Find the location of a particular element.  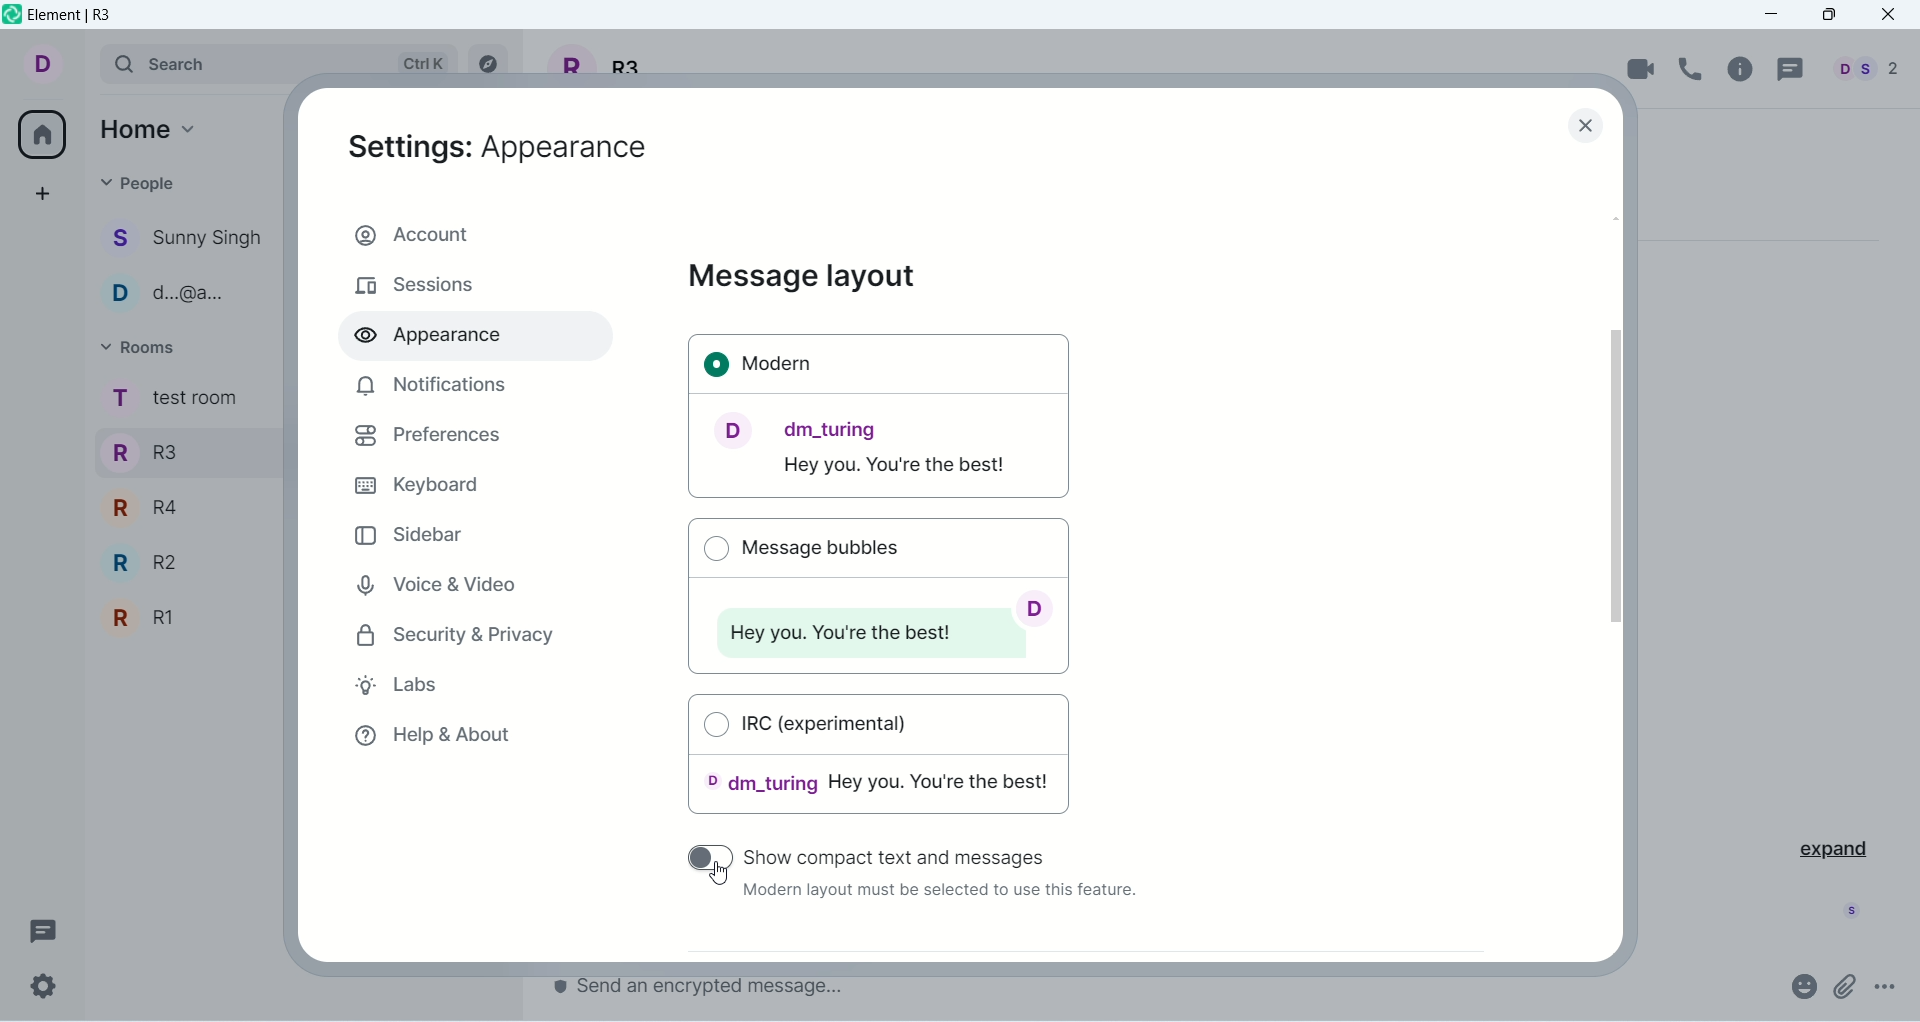

attachment is located at coordinates (1846, 986).